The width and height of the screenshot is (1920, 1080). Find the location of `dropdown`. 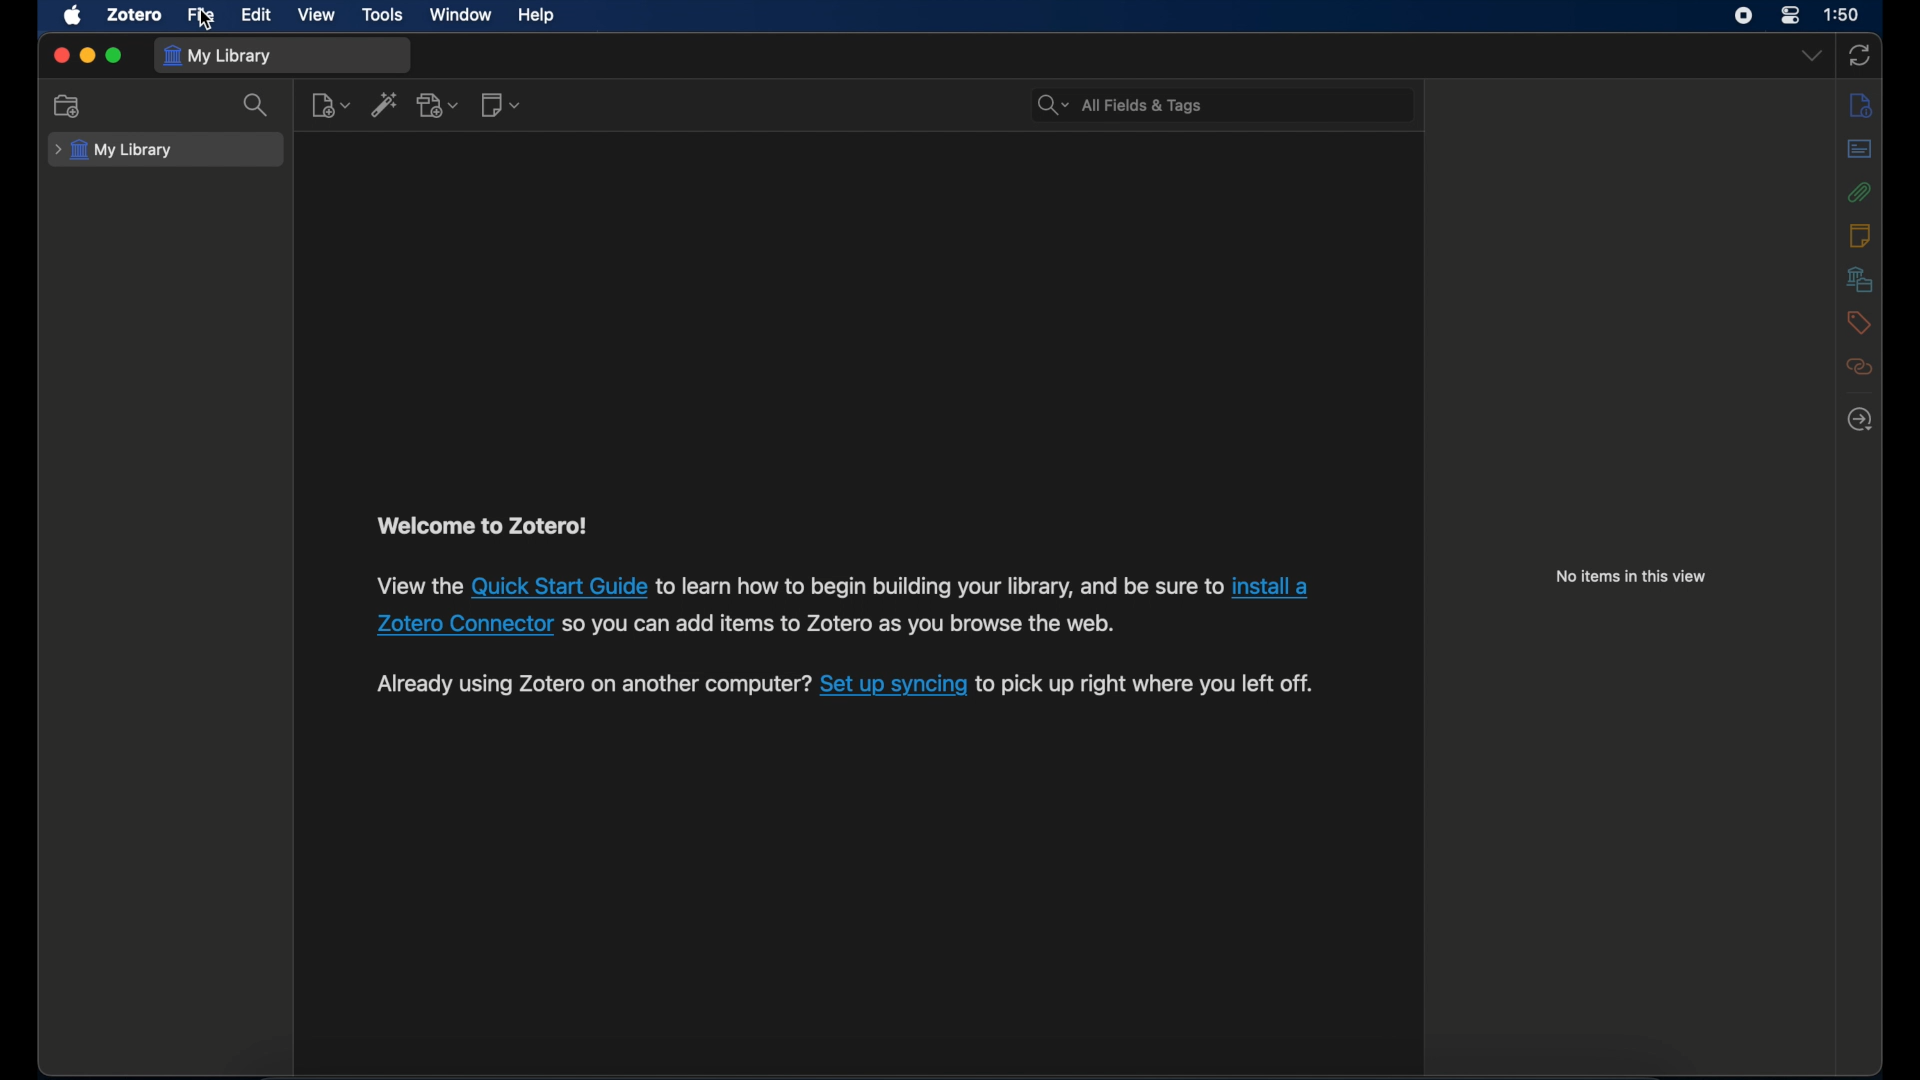

dropdown is located at coordinates (1811, 54).